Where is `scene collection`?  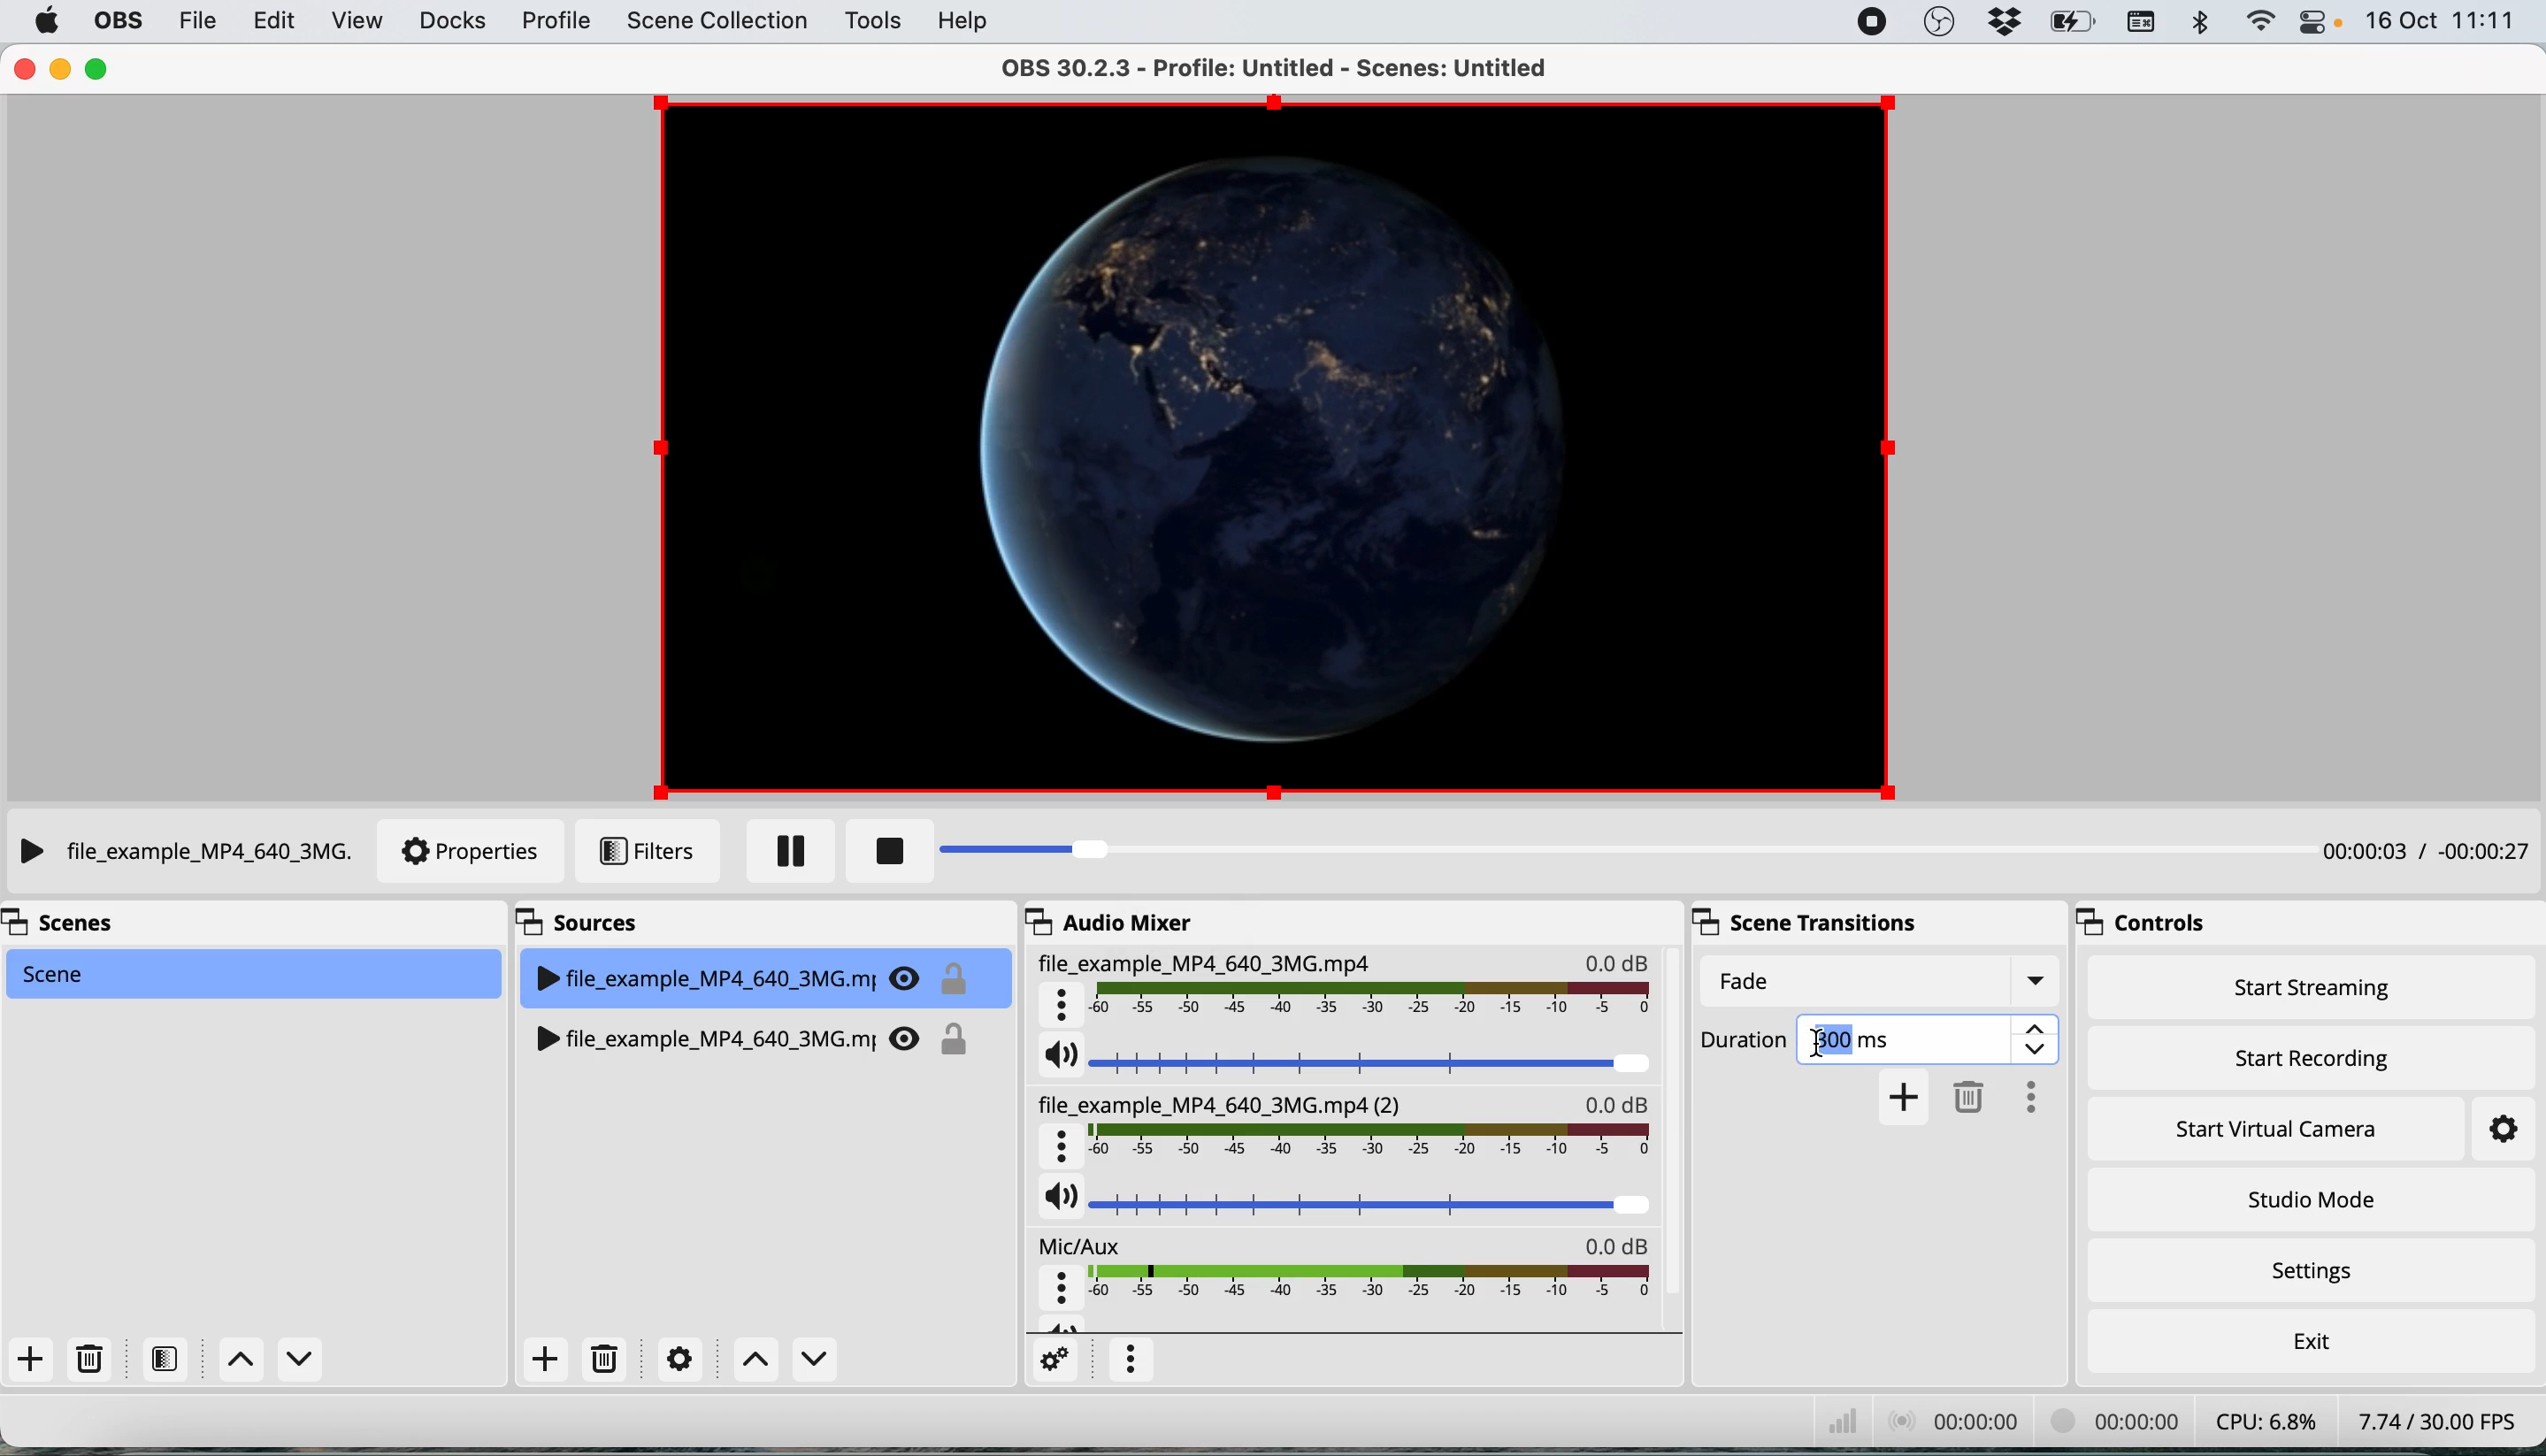 scene collection is located at coordinates (718, 23).